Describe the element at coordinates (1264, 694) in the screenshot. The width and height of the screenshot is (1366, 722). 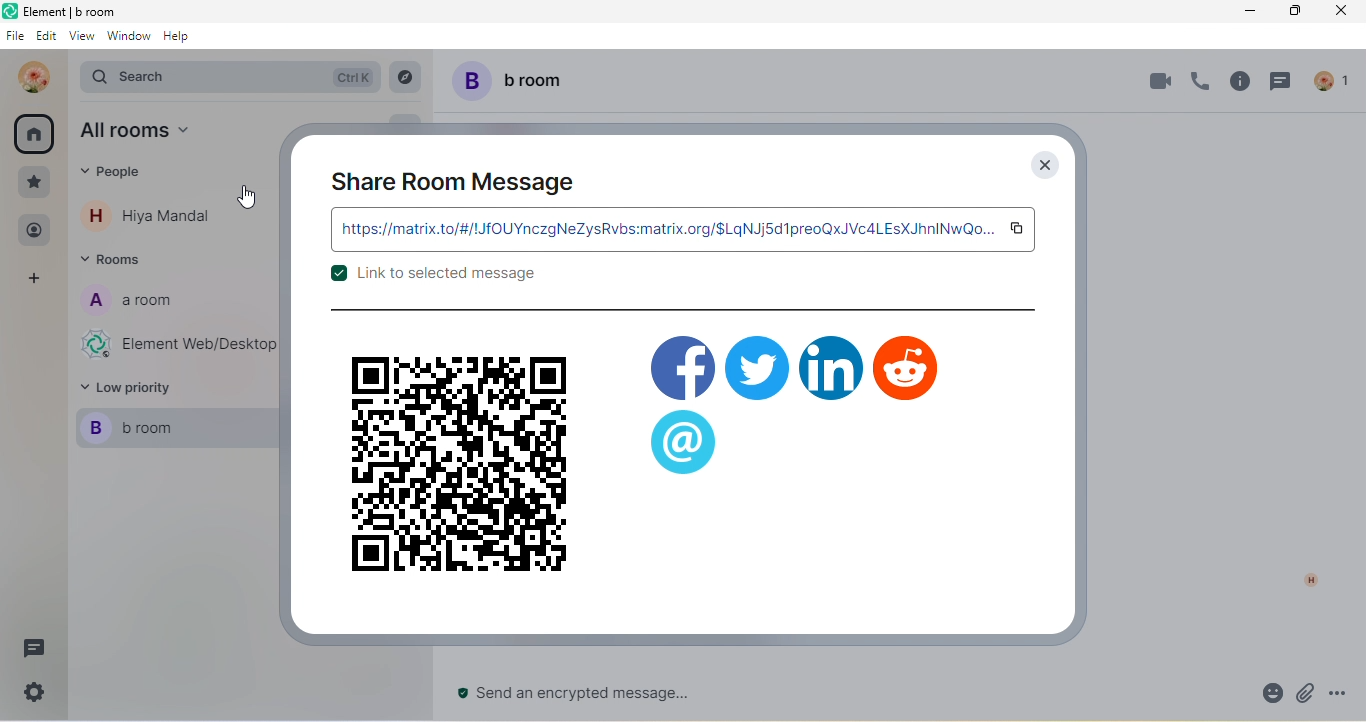
I see `emoji` at that location.